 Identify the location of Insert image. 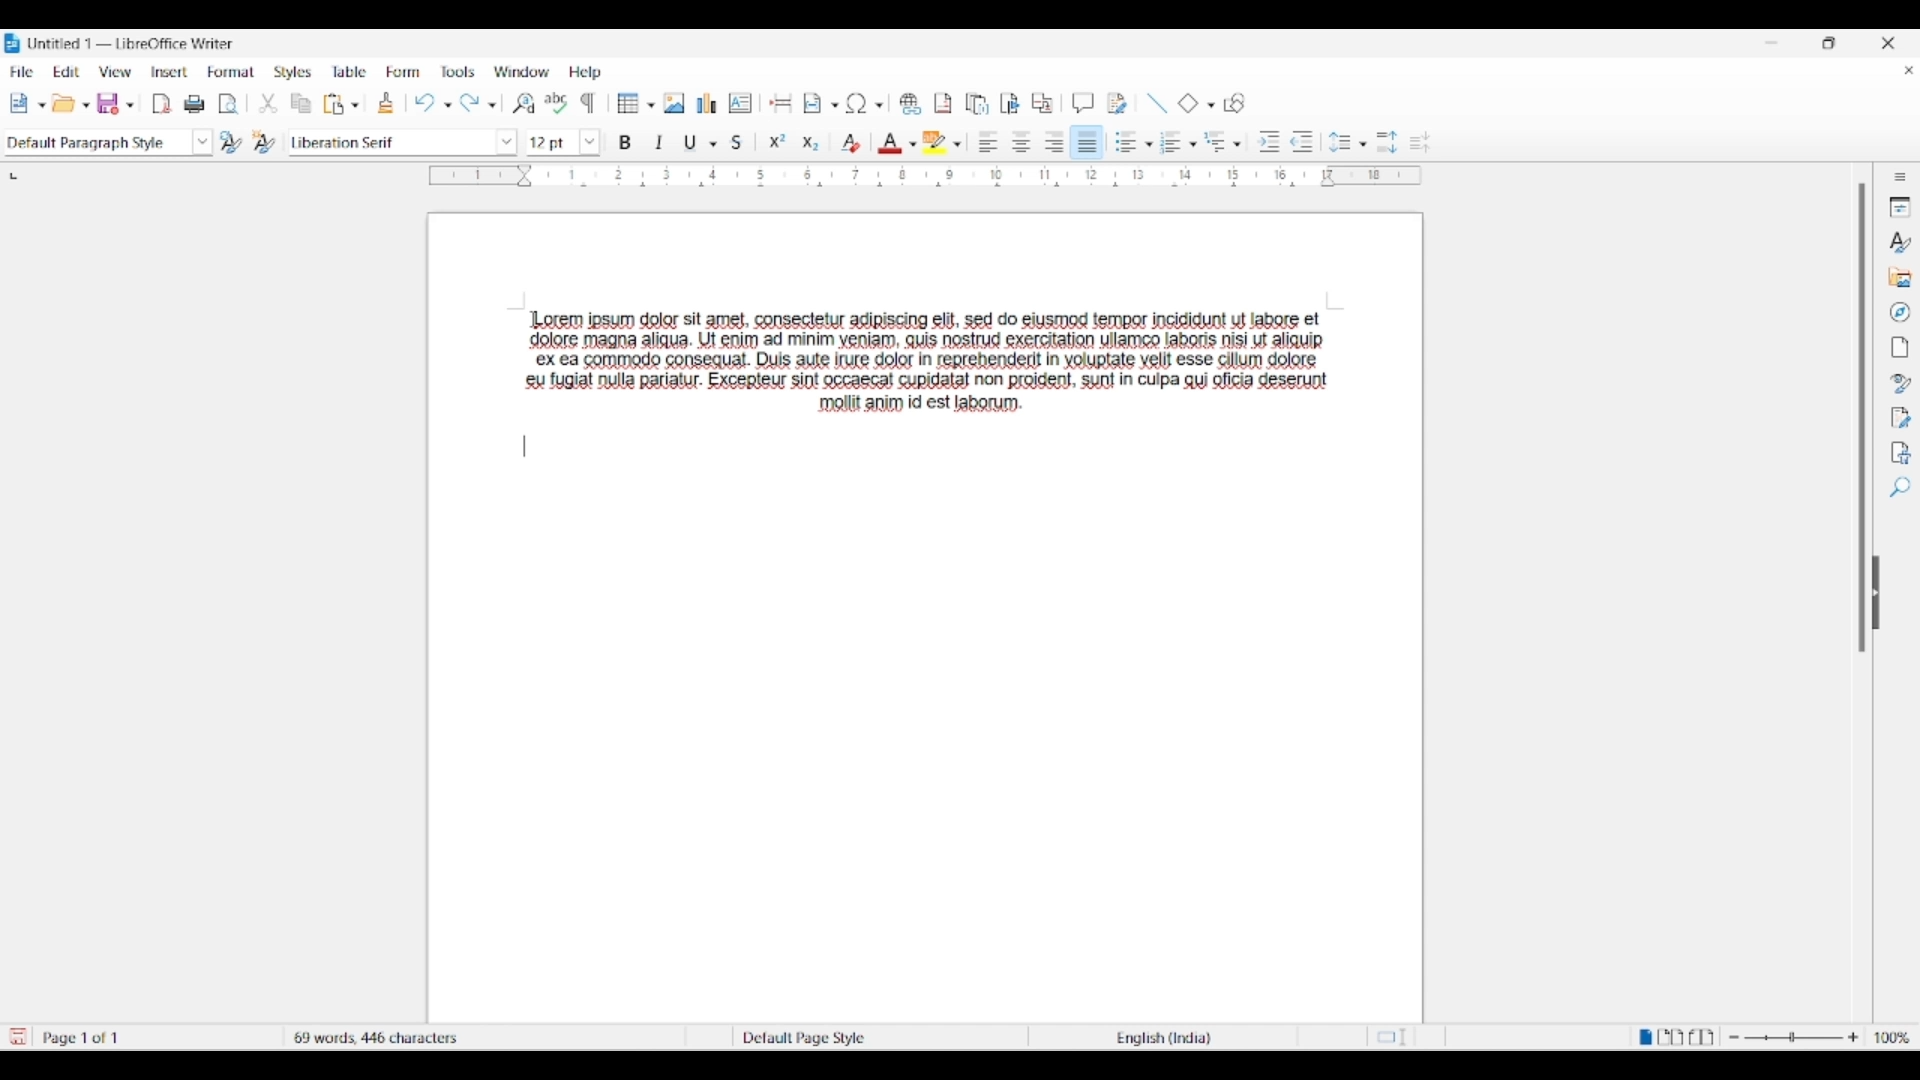
(674, 103).